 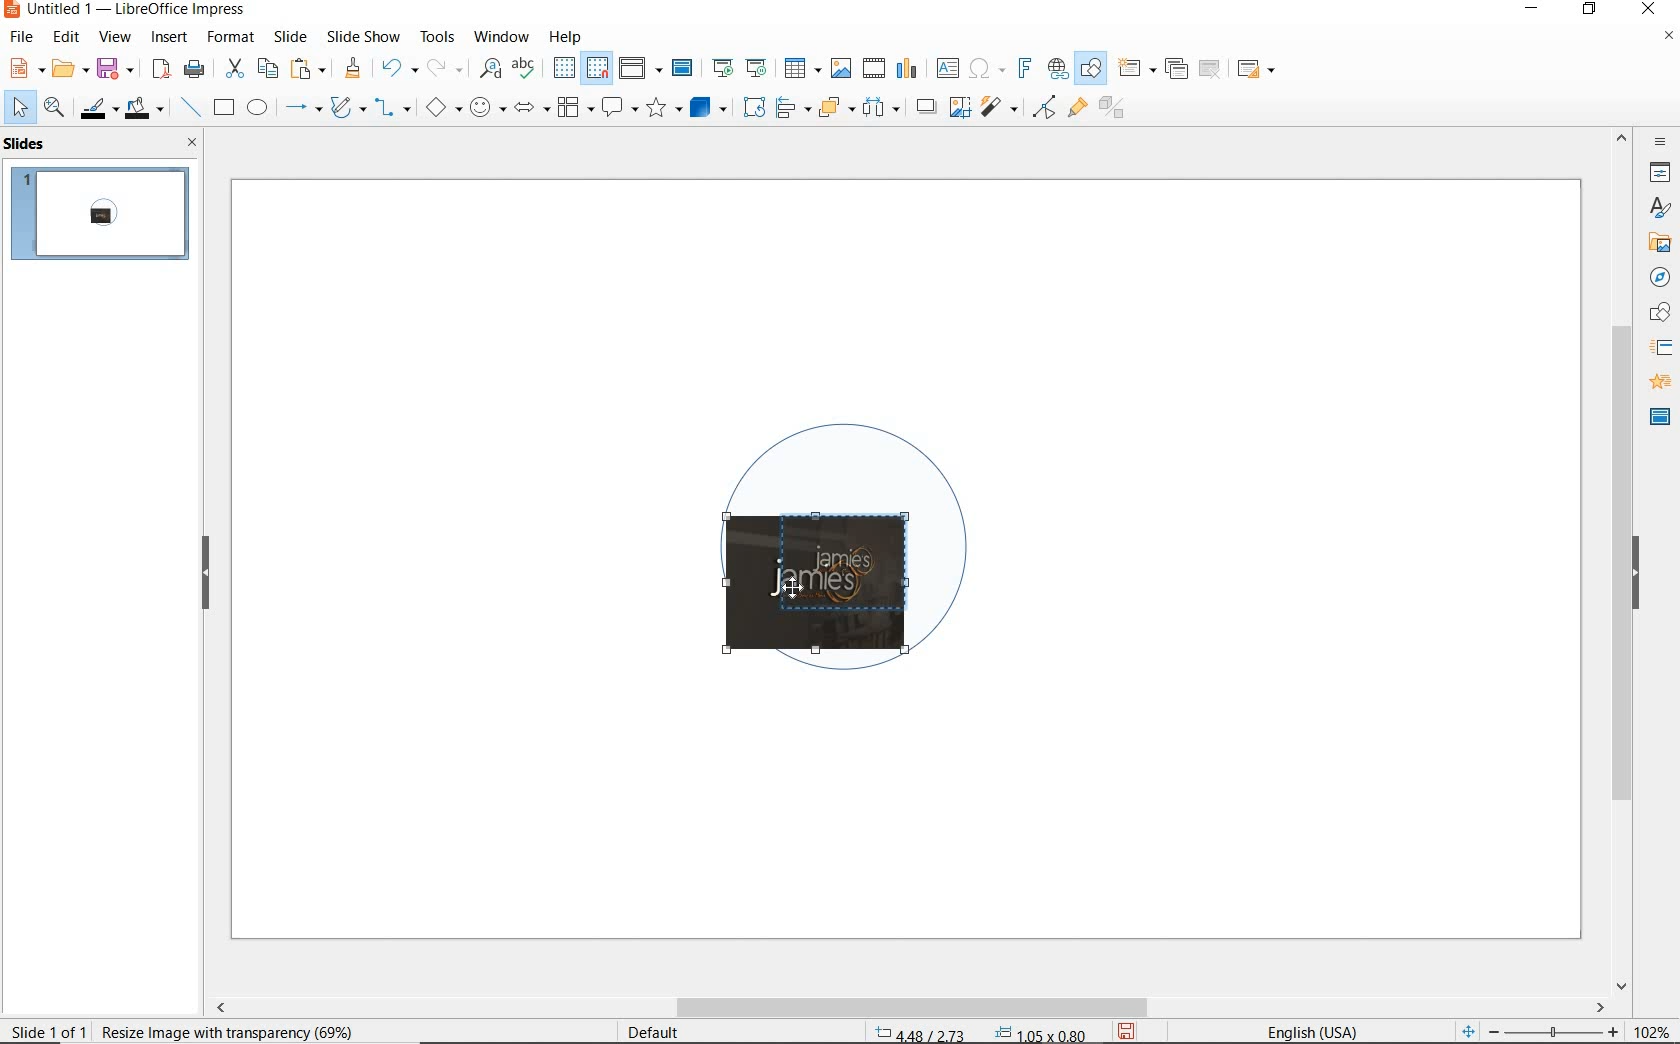 What do you see at coordinates (1001, 104) in the screenshot?
I see `filter` at bounding box center [1001, 104].